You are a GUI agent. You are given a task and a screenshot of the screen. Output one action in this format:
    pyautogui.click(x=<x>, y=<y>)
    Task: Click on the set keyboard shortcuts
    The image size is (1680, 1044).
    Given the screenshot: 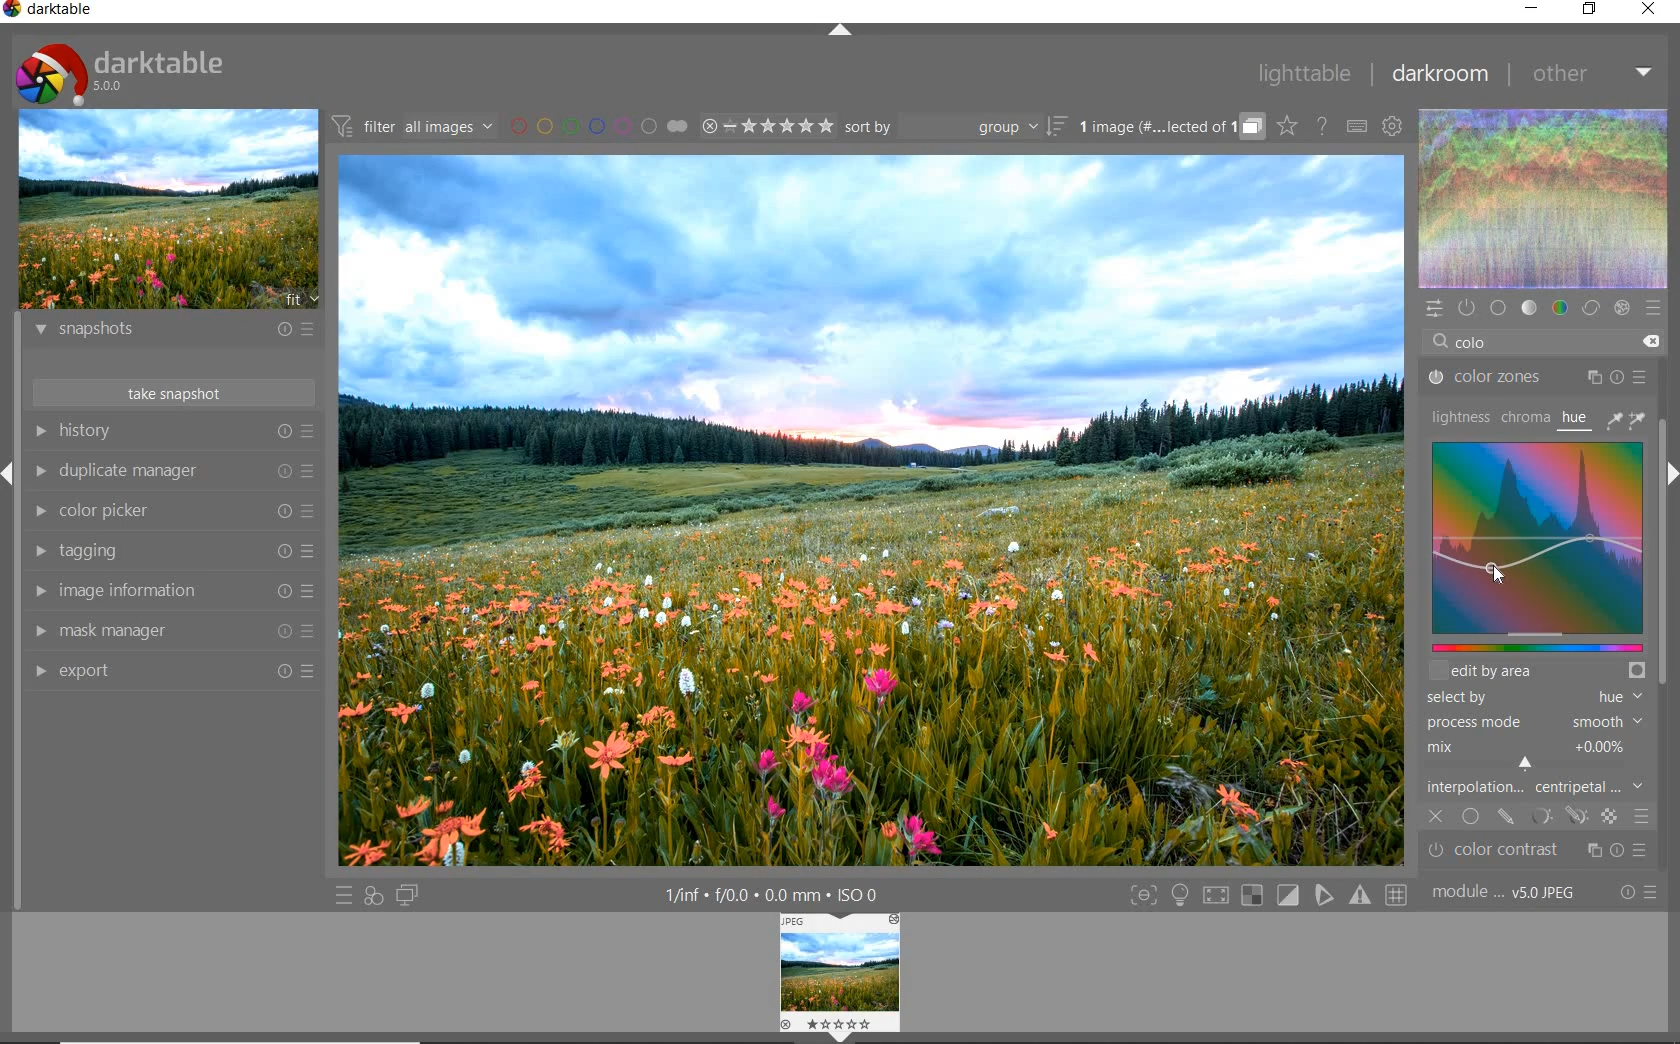 What is the action you would take?
    pyautogui.click(x=1355, y=127)
    